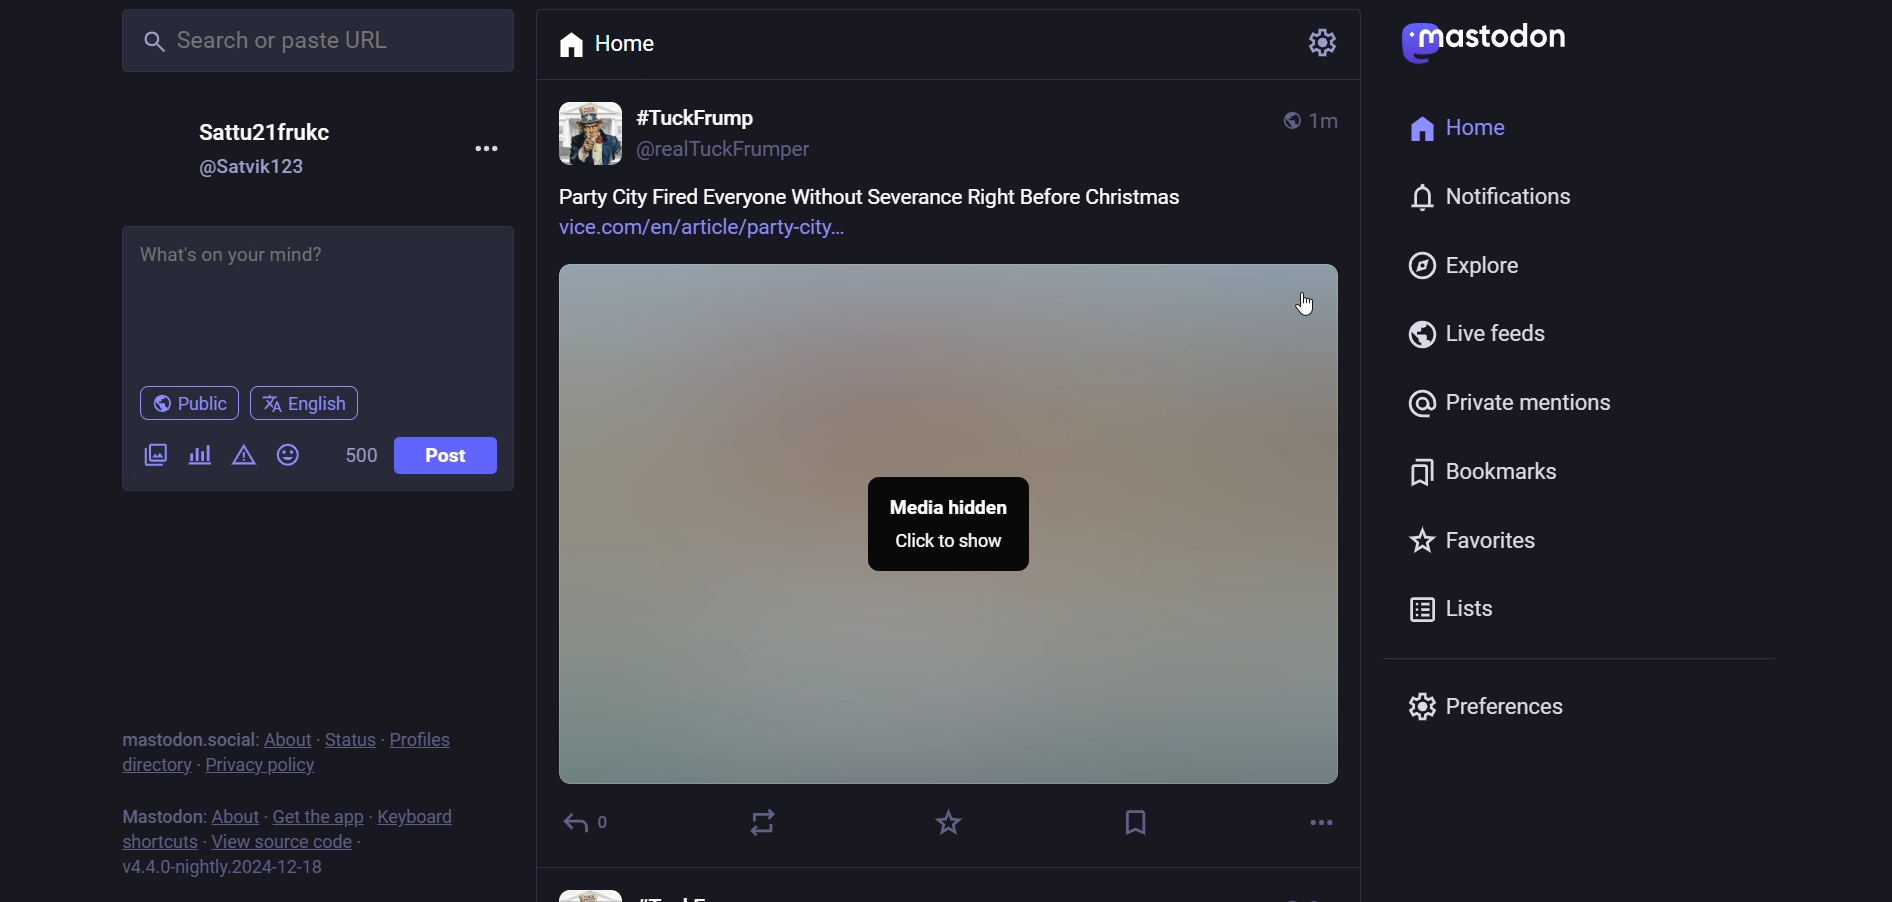 The width and height of the screenshot is (1892, 902). I want to click on text, so click(180, 732).